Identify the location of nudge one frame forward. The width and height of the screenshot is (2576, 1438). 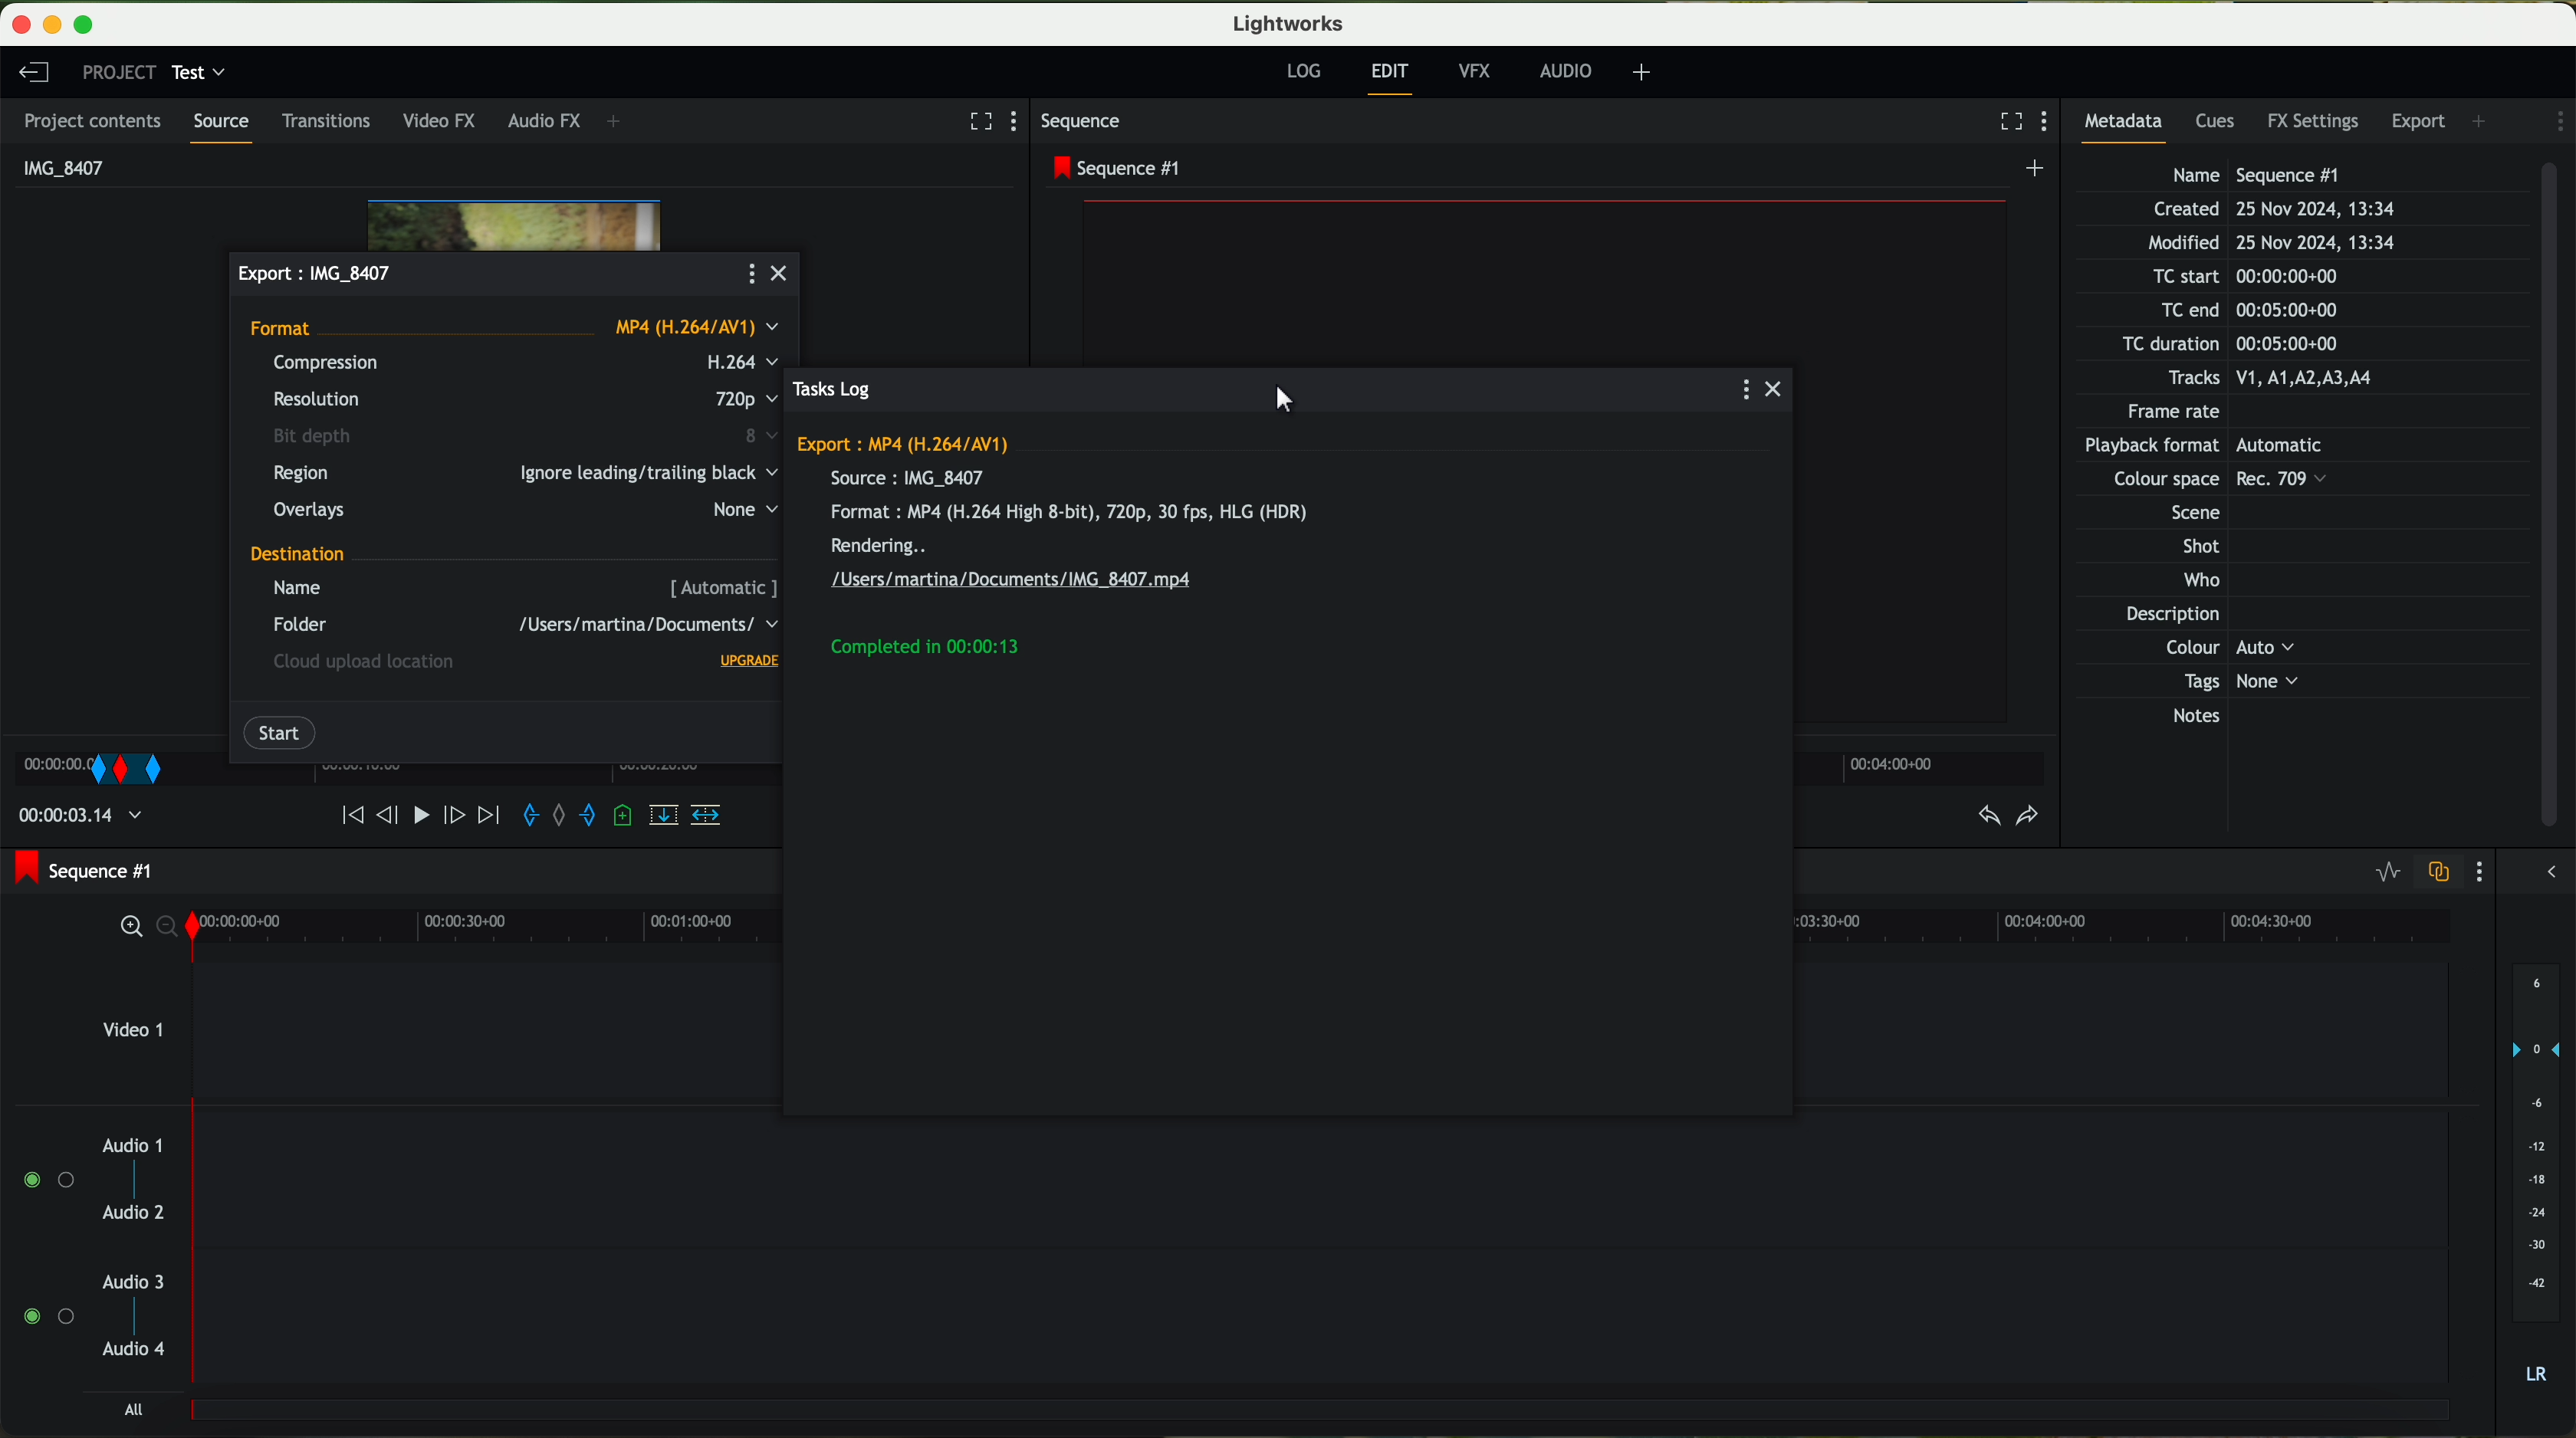
(459, 818).